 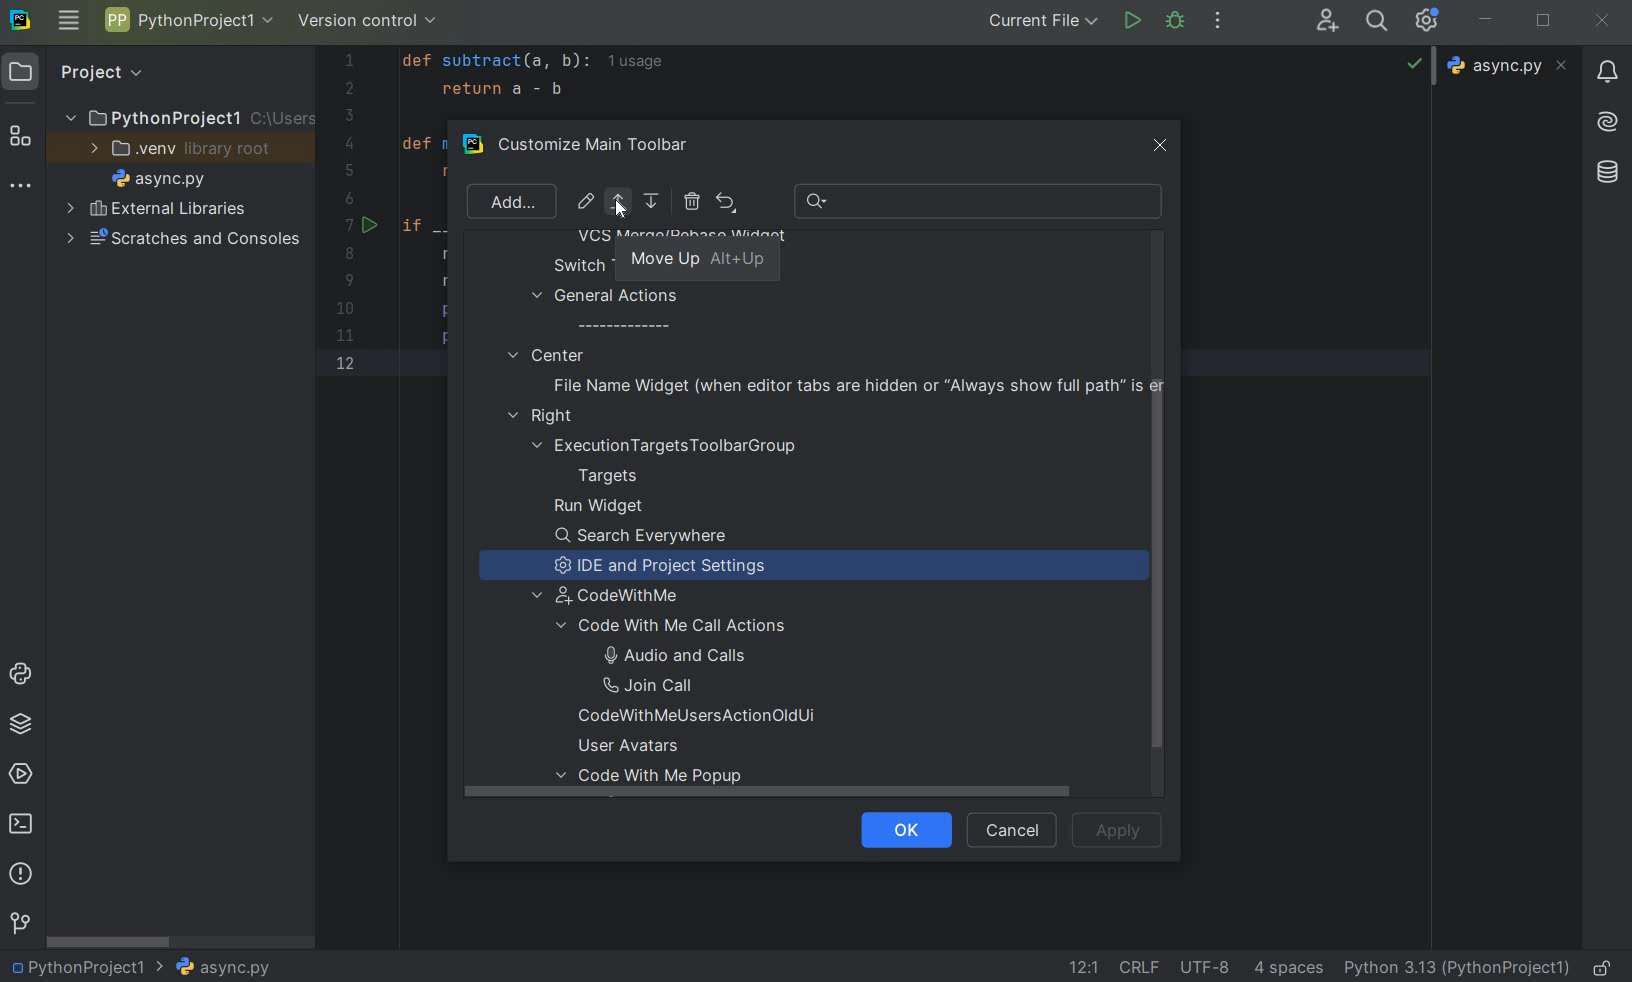 I want to click on PROBLEMS, so click(x=23, y=876).